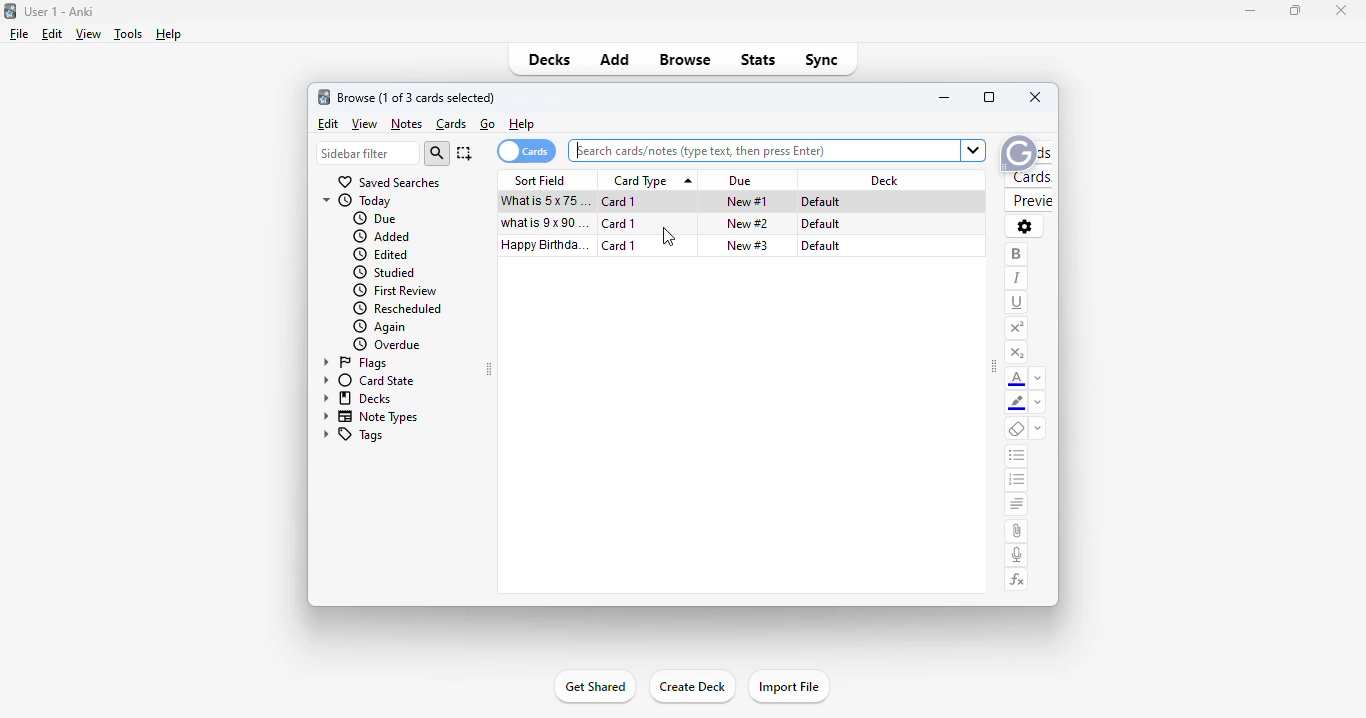  Describe the element at coordinates (1018, 304) in the screenshot. I see `underline` at that location.